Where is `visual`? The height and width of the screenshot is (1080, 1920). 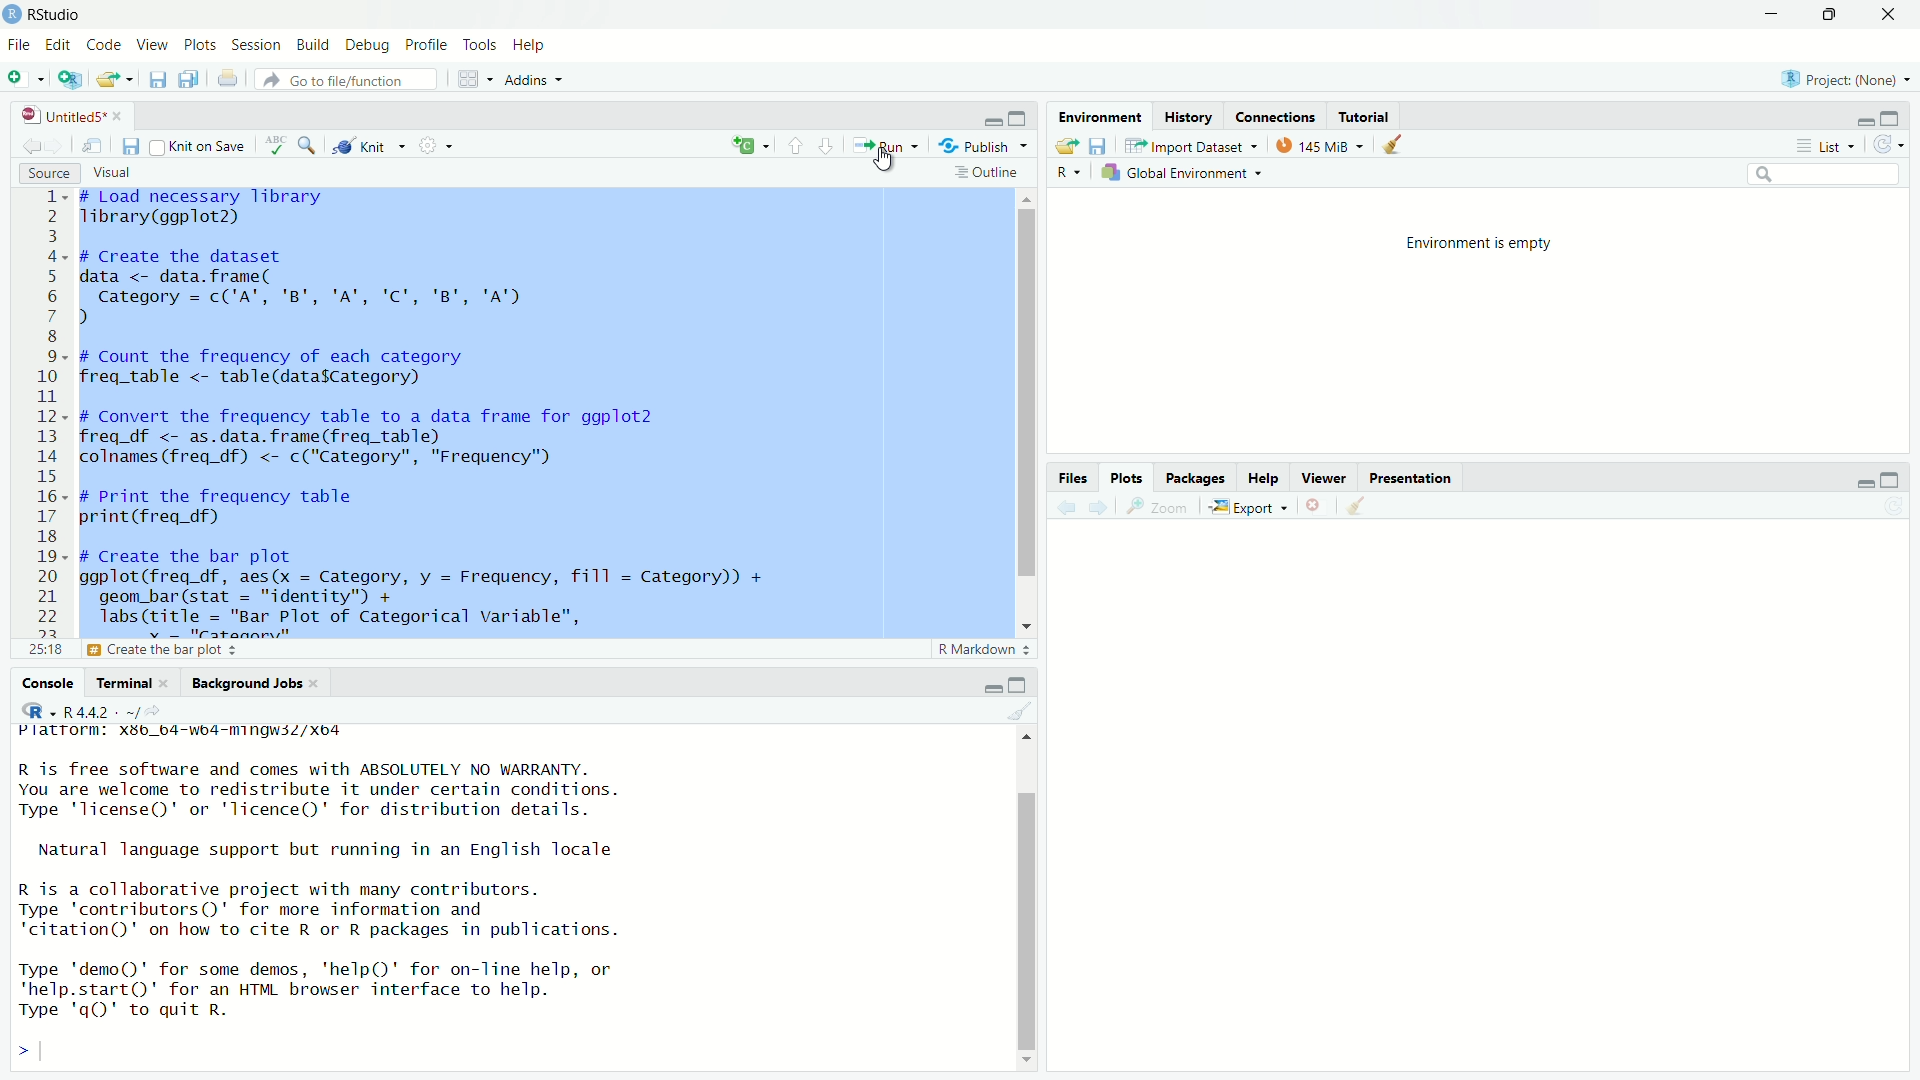 visual is located at coordinates (111, 173).